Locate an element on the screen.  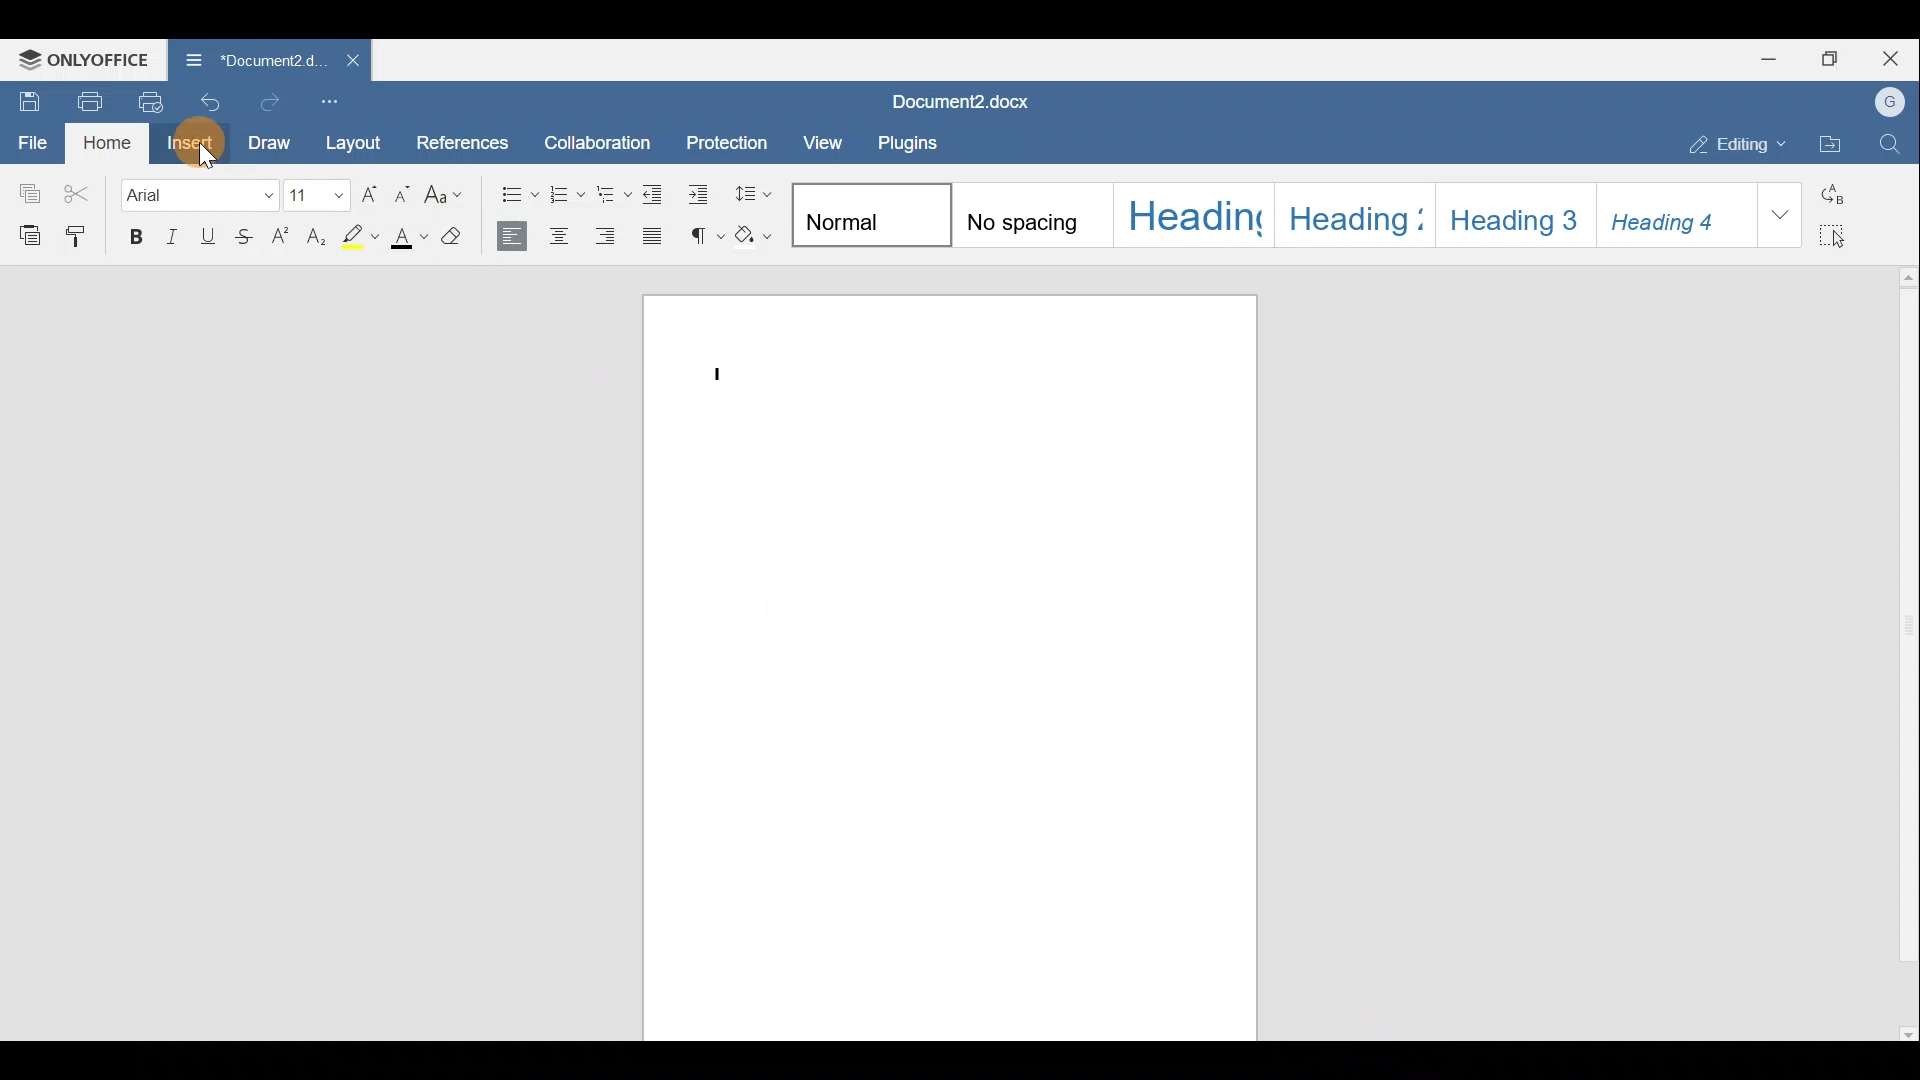
Layout is located at coordinates (353, 145).